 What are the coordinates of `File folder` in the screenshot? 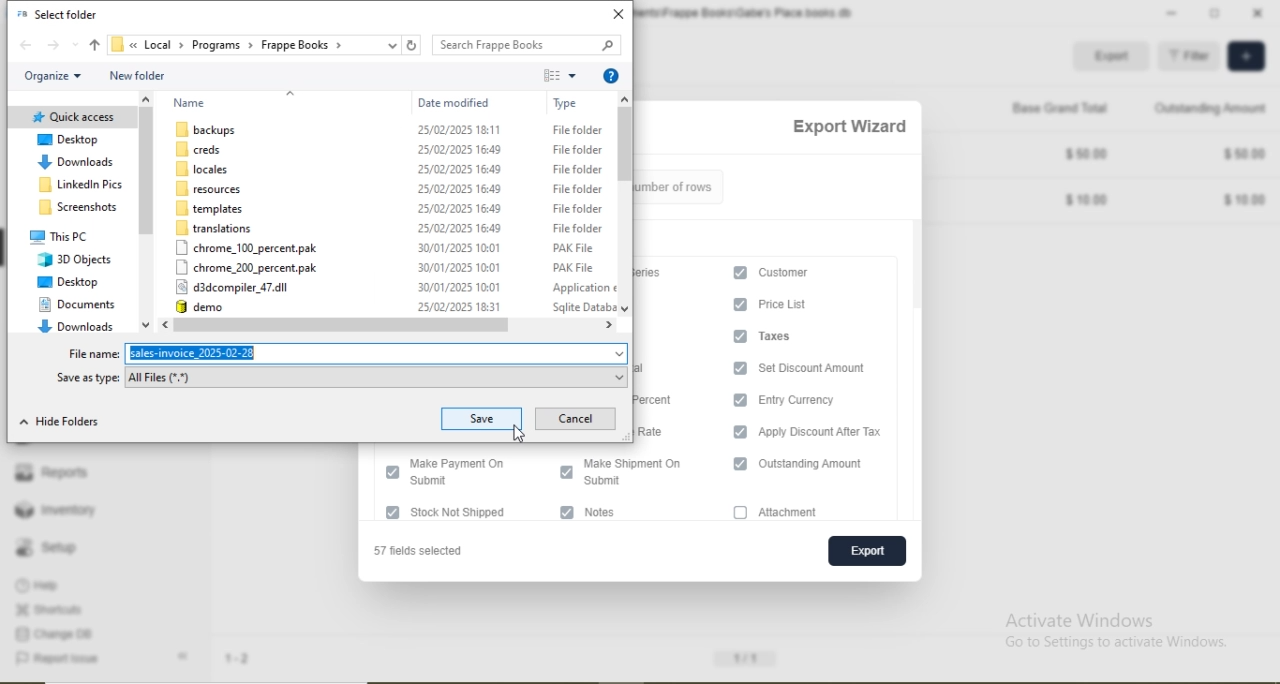 It's located at (579, 209).